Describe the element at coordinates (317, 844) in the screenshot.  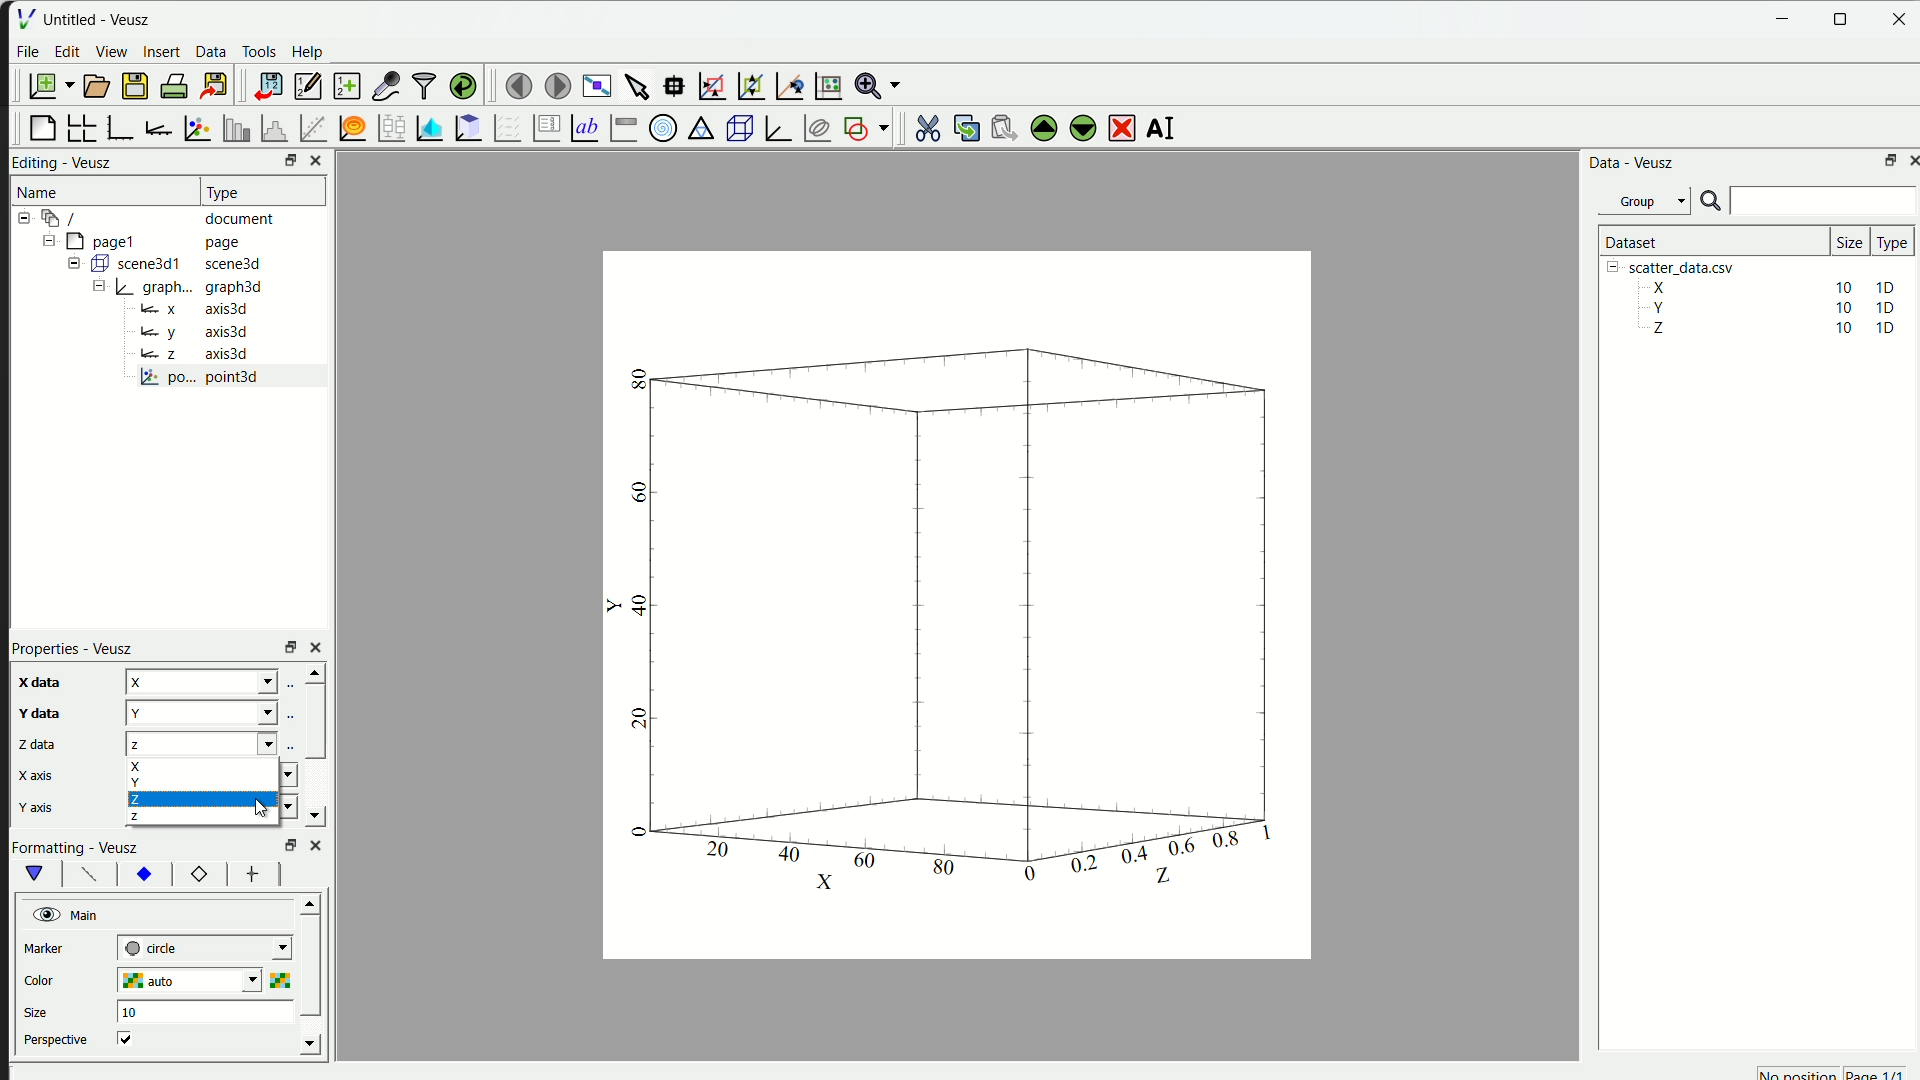
I see `close` at that location.